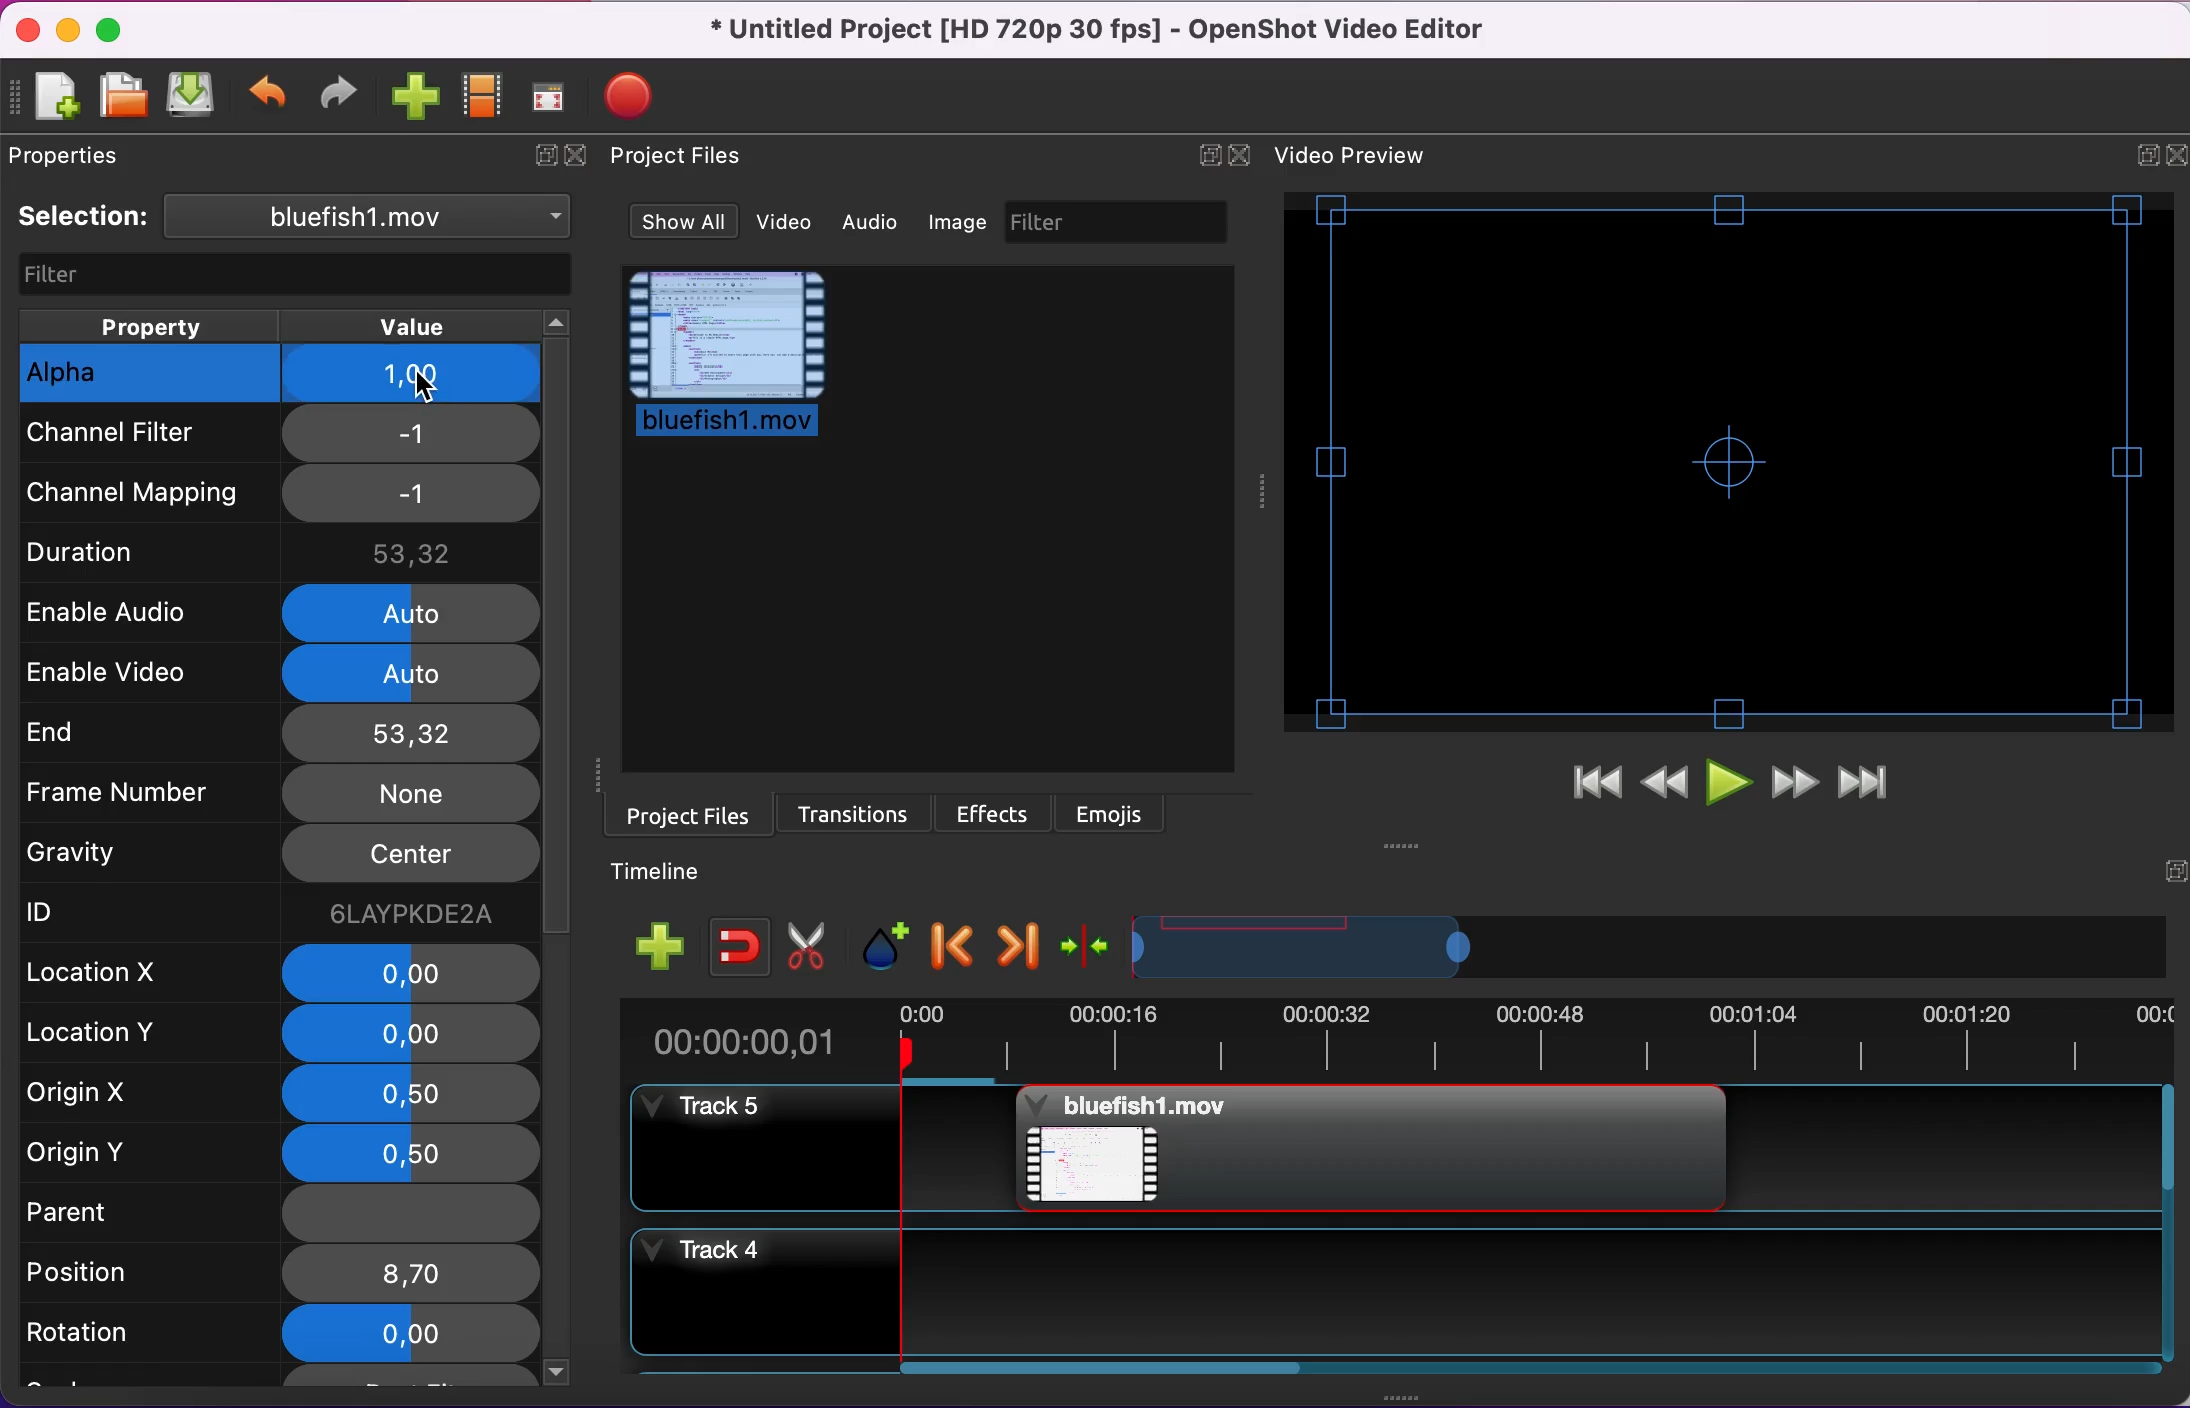 The image size is (2190, 1408). I want to click on rigin x, so click(112, 1099).